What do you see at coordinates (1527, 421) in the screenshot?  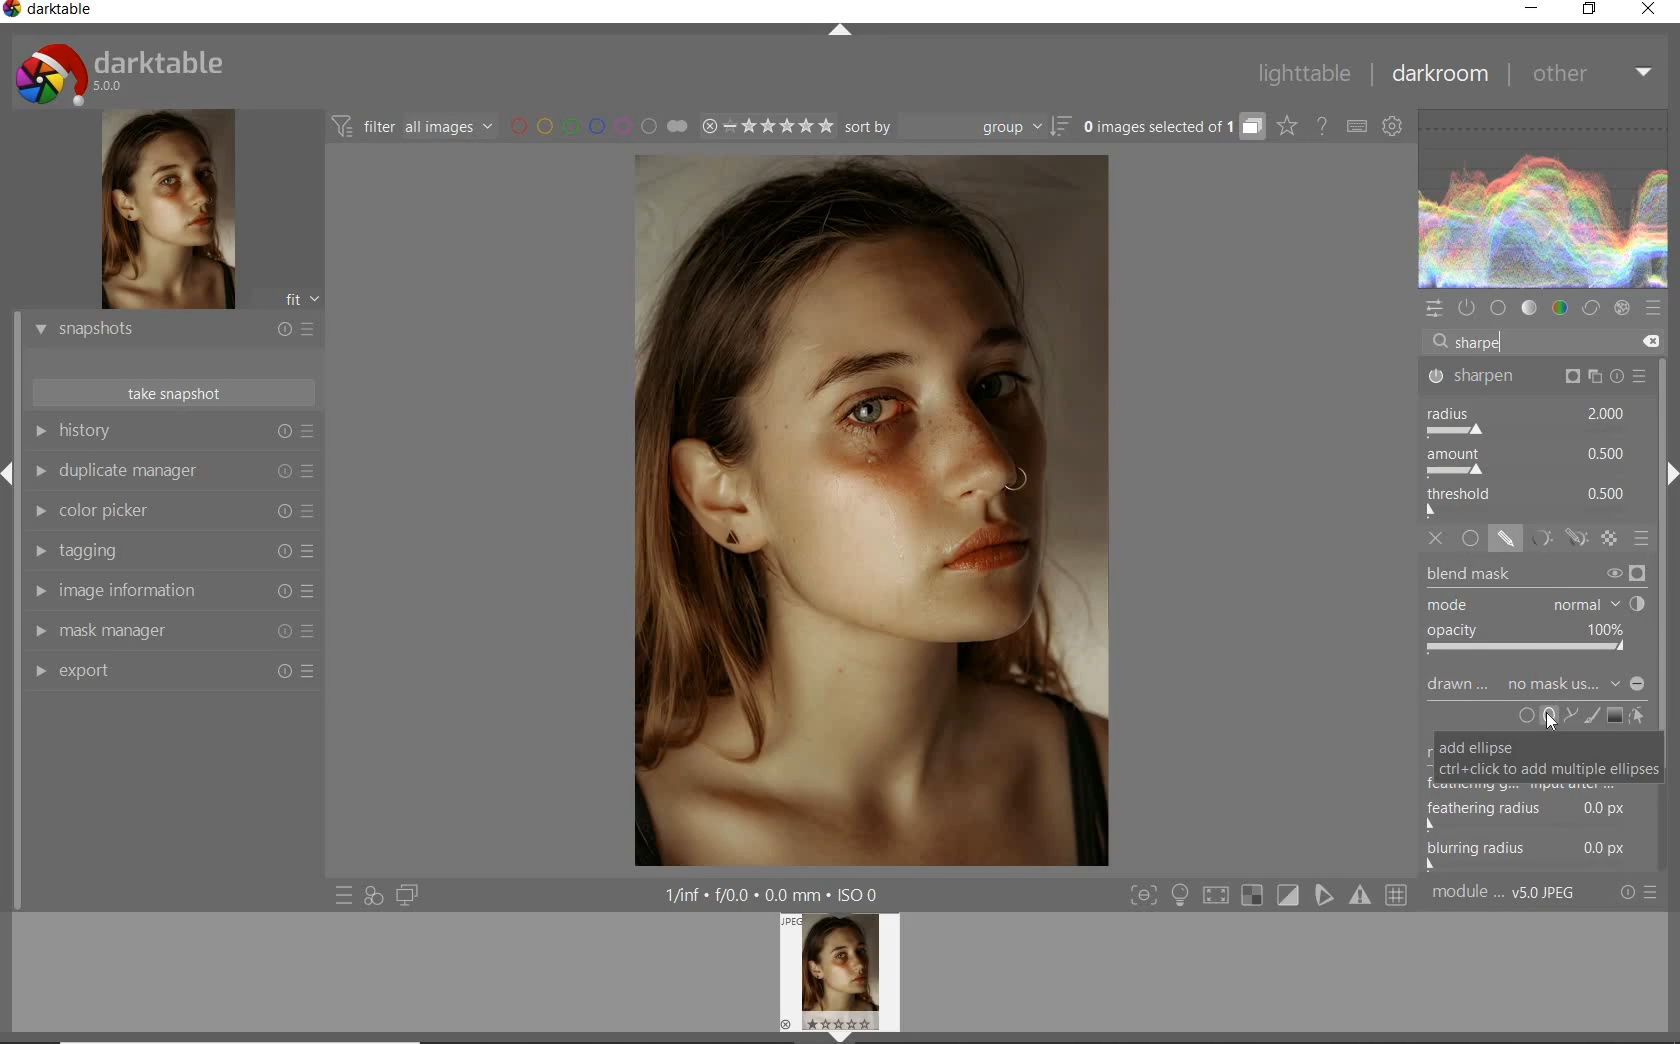 I see `RADIUS` at bounding box center [1527, 421].